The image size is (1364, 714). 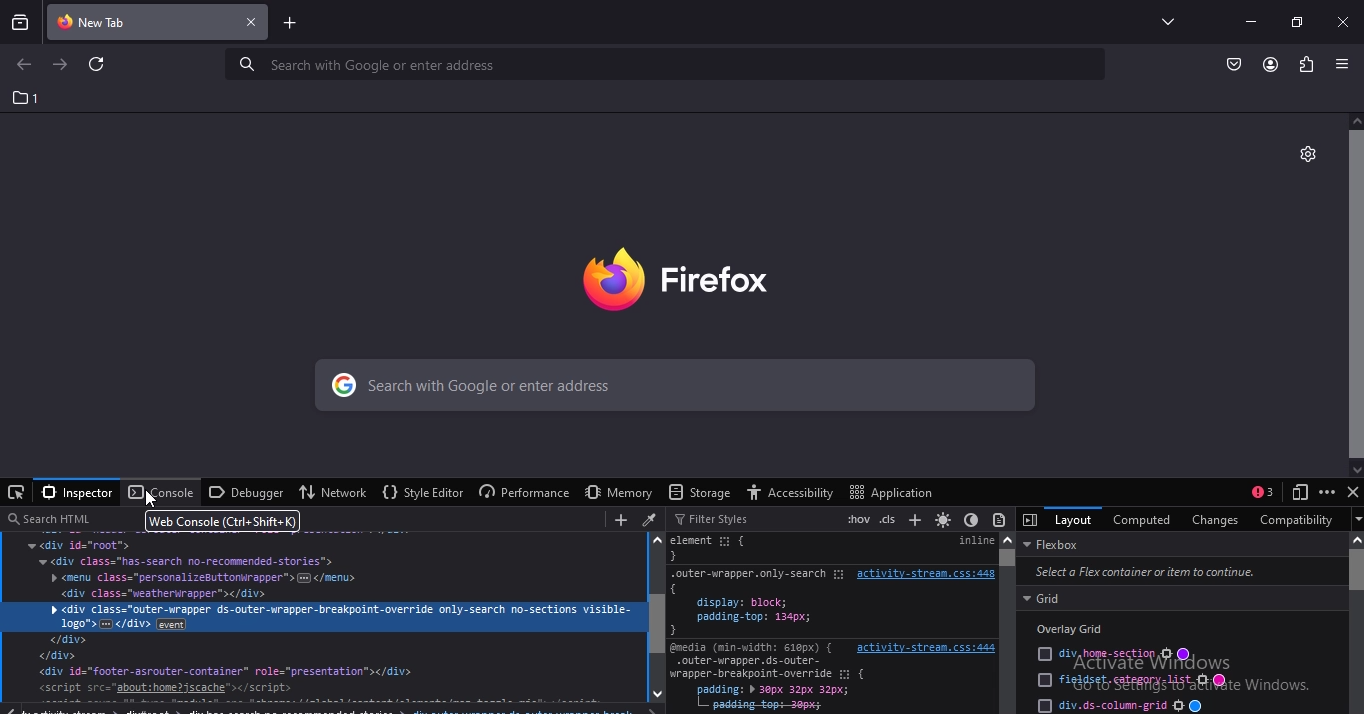 I want to click on cursor, so click(x=152, y=498).